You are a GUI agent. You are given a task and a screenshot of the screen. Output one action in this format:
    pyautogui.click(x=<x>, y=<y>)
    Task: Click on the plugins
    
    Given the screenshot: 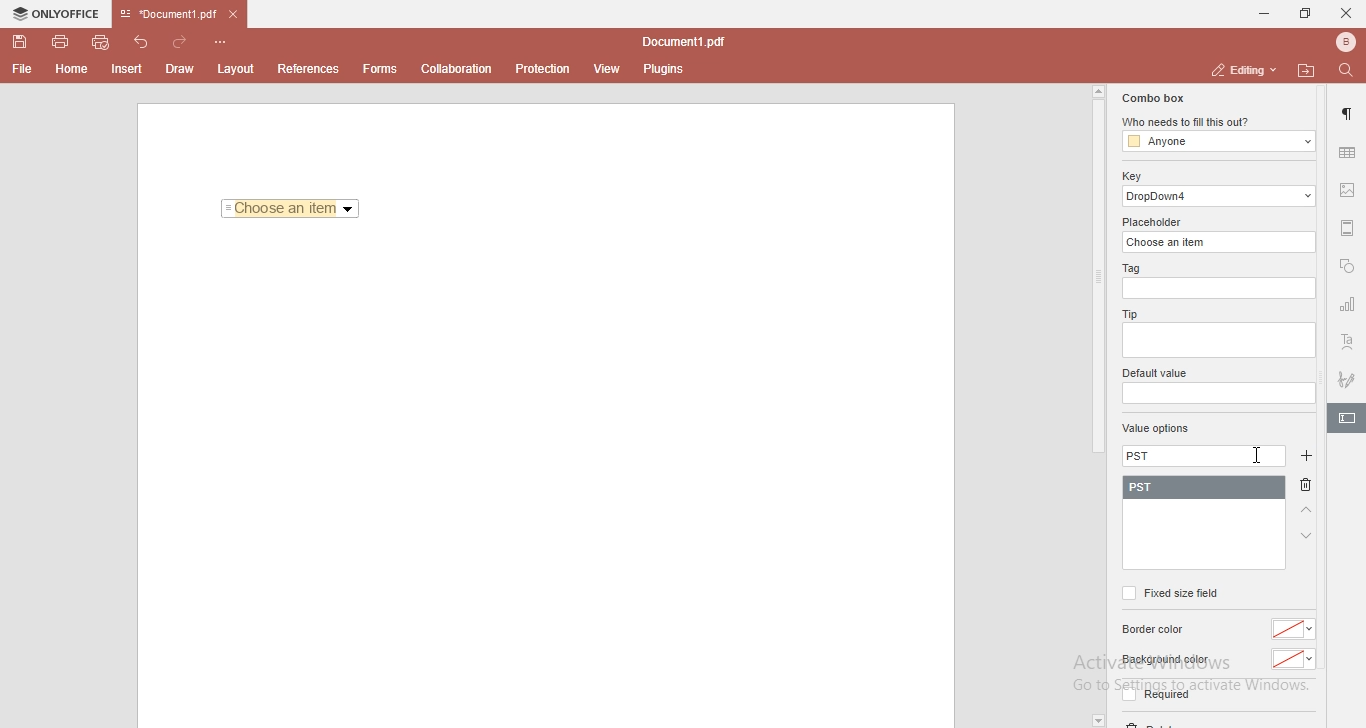 What is the action you would take?
    pyautogui.click(x=664, y=70)
    